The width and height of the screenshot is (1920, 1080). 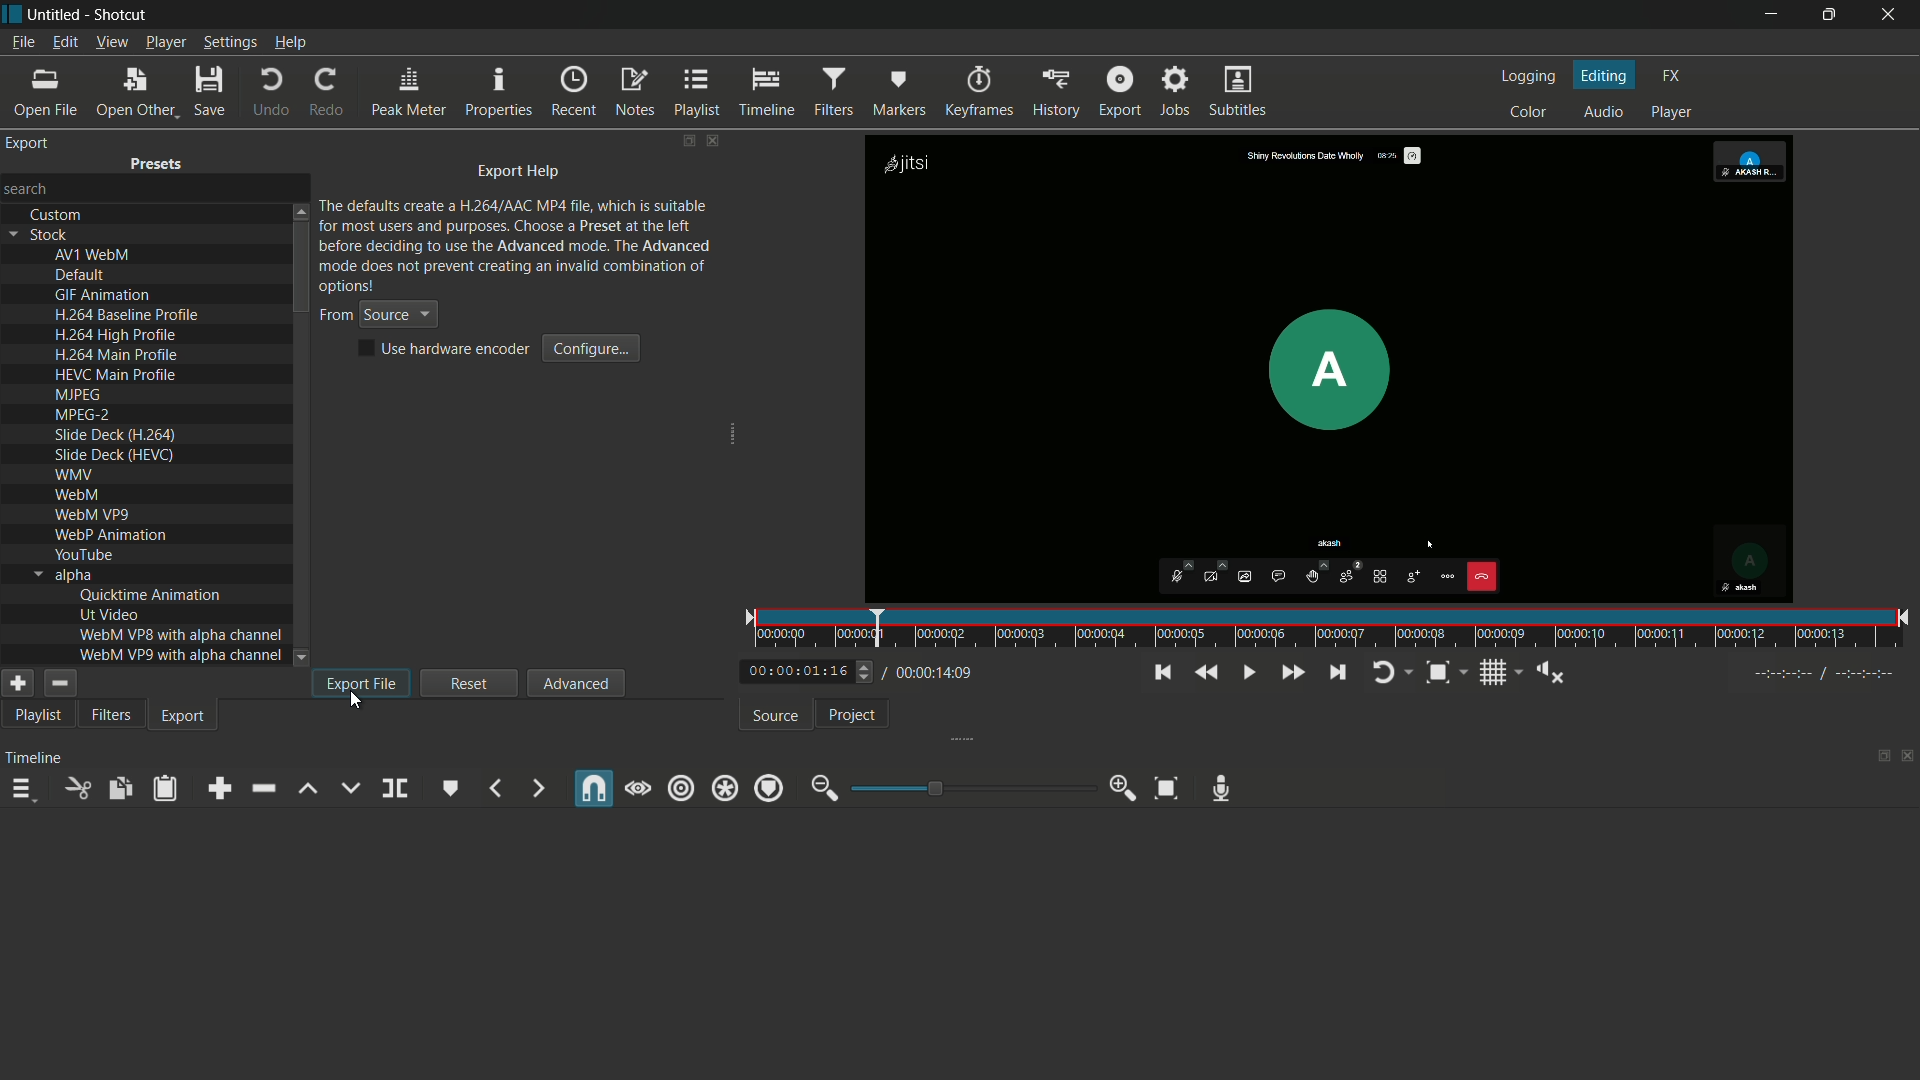 What do you see at coordinates (79, 274) in the screenshot?
I see `default` at bounding box center [79, 274].